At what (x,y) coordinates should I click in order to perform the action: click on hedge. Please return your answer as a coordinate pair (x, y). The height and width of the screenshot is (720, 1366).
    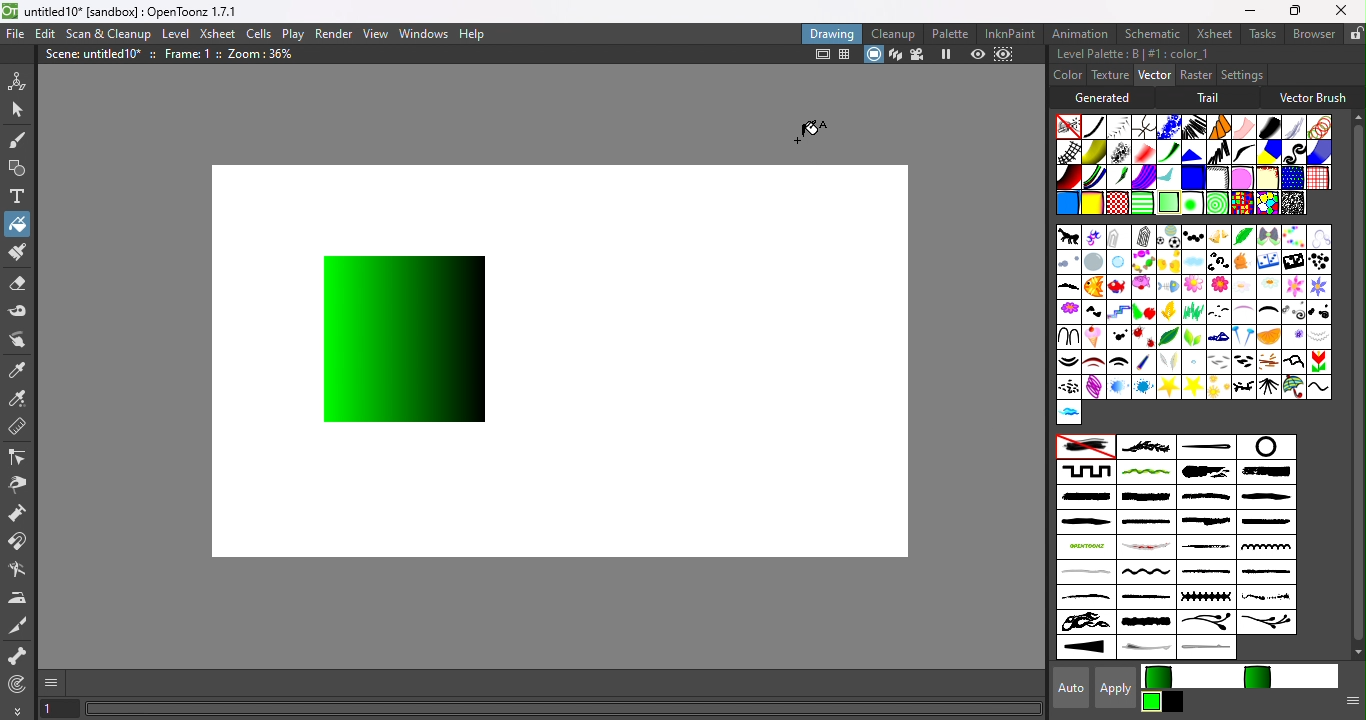
    Looking at the image, I should click on (1267, 314).